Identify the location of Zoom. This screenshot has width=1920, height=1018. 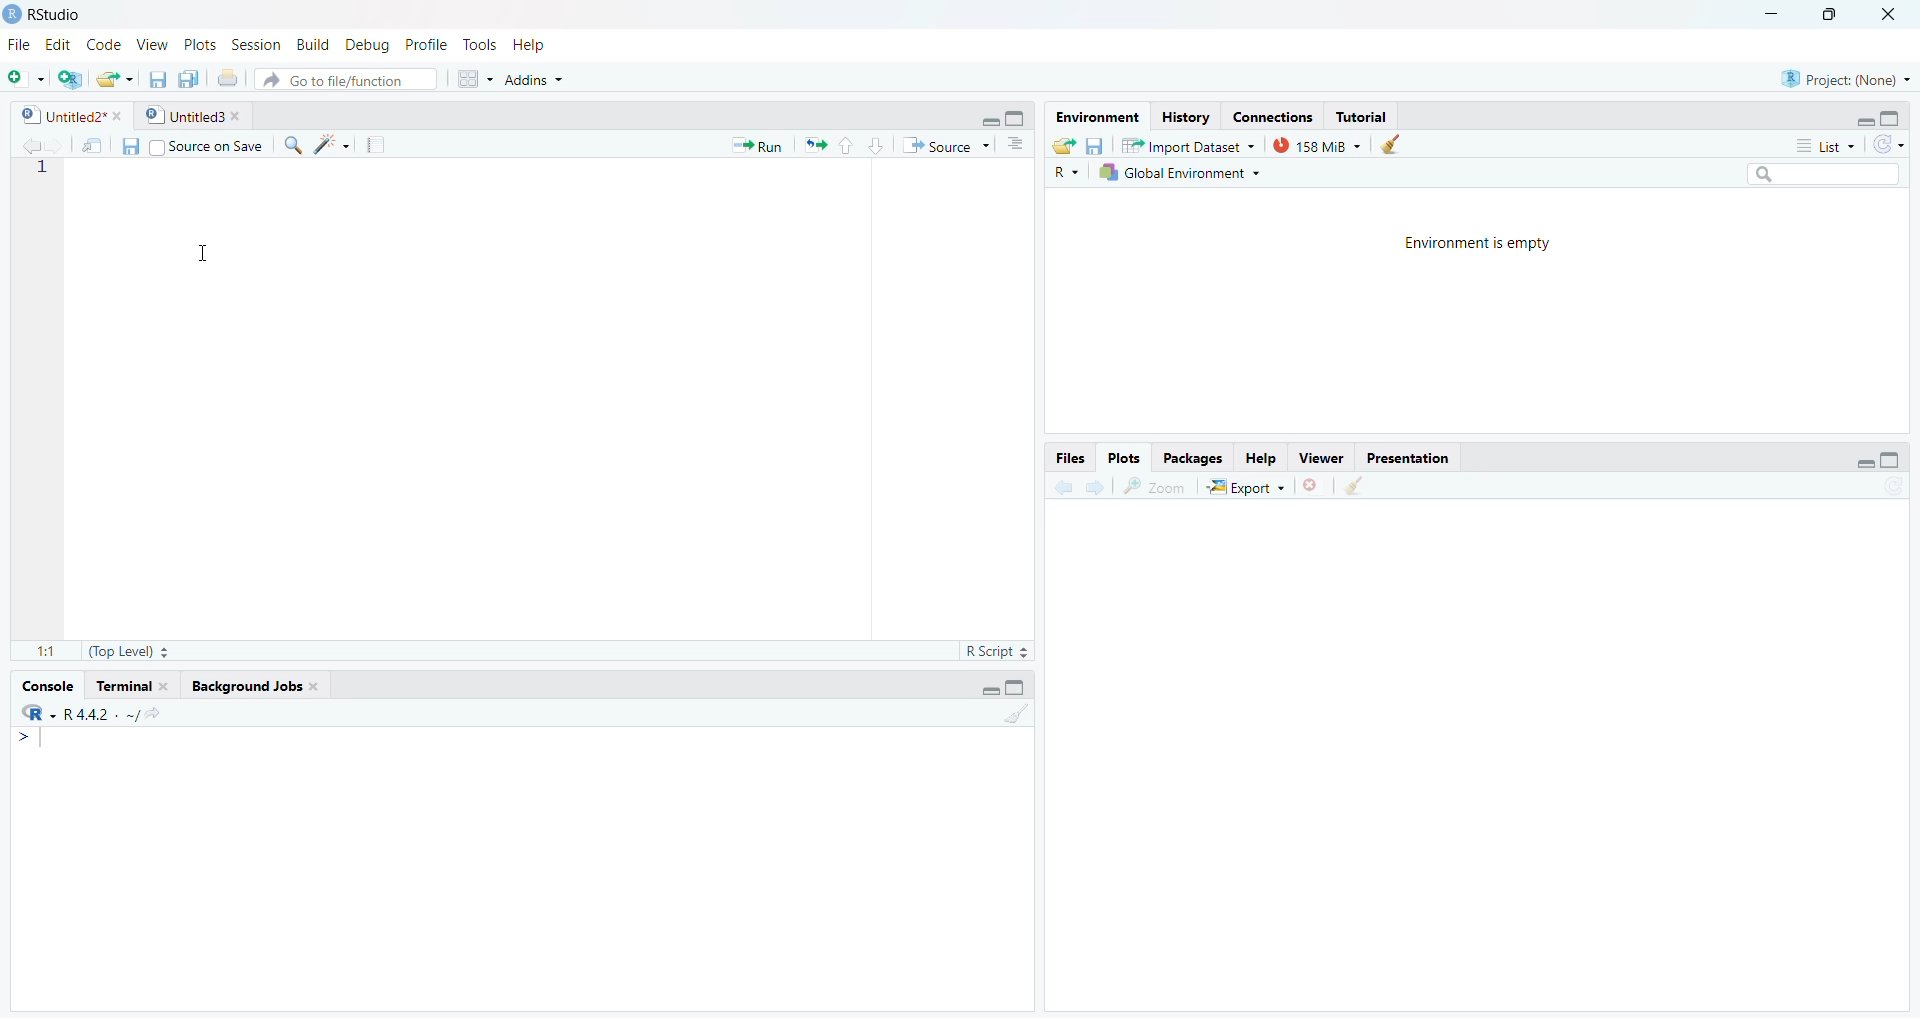
(1157, 488).